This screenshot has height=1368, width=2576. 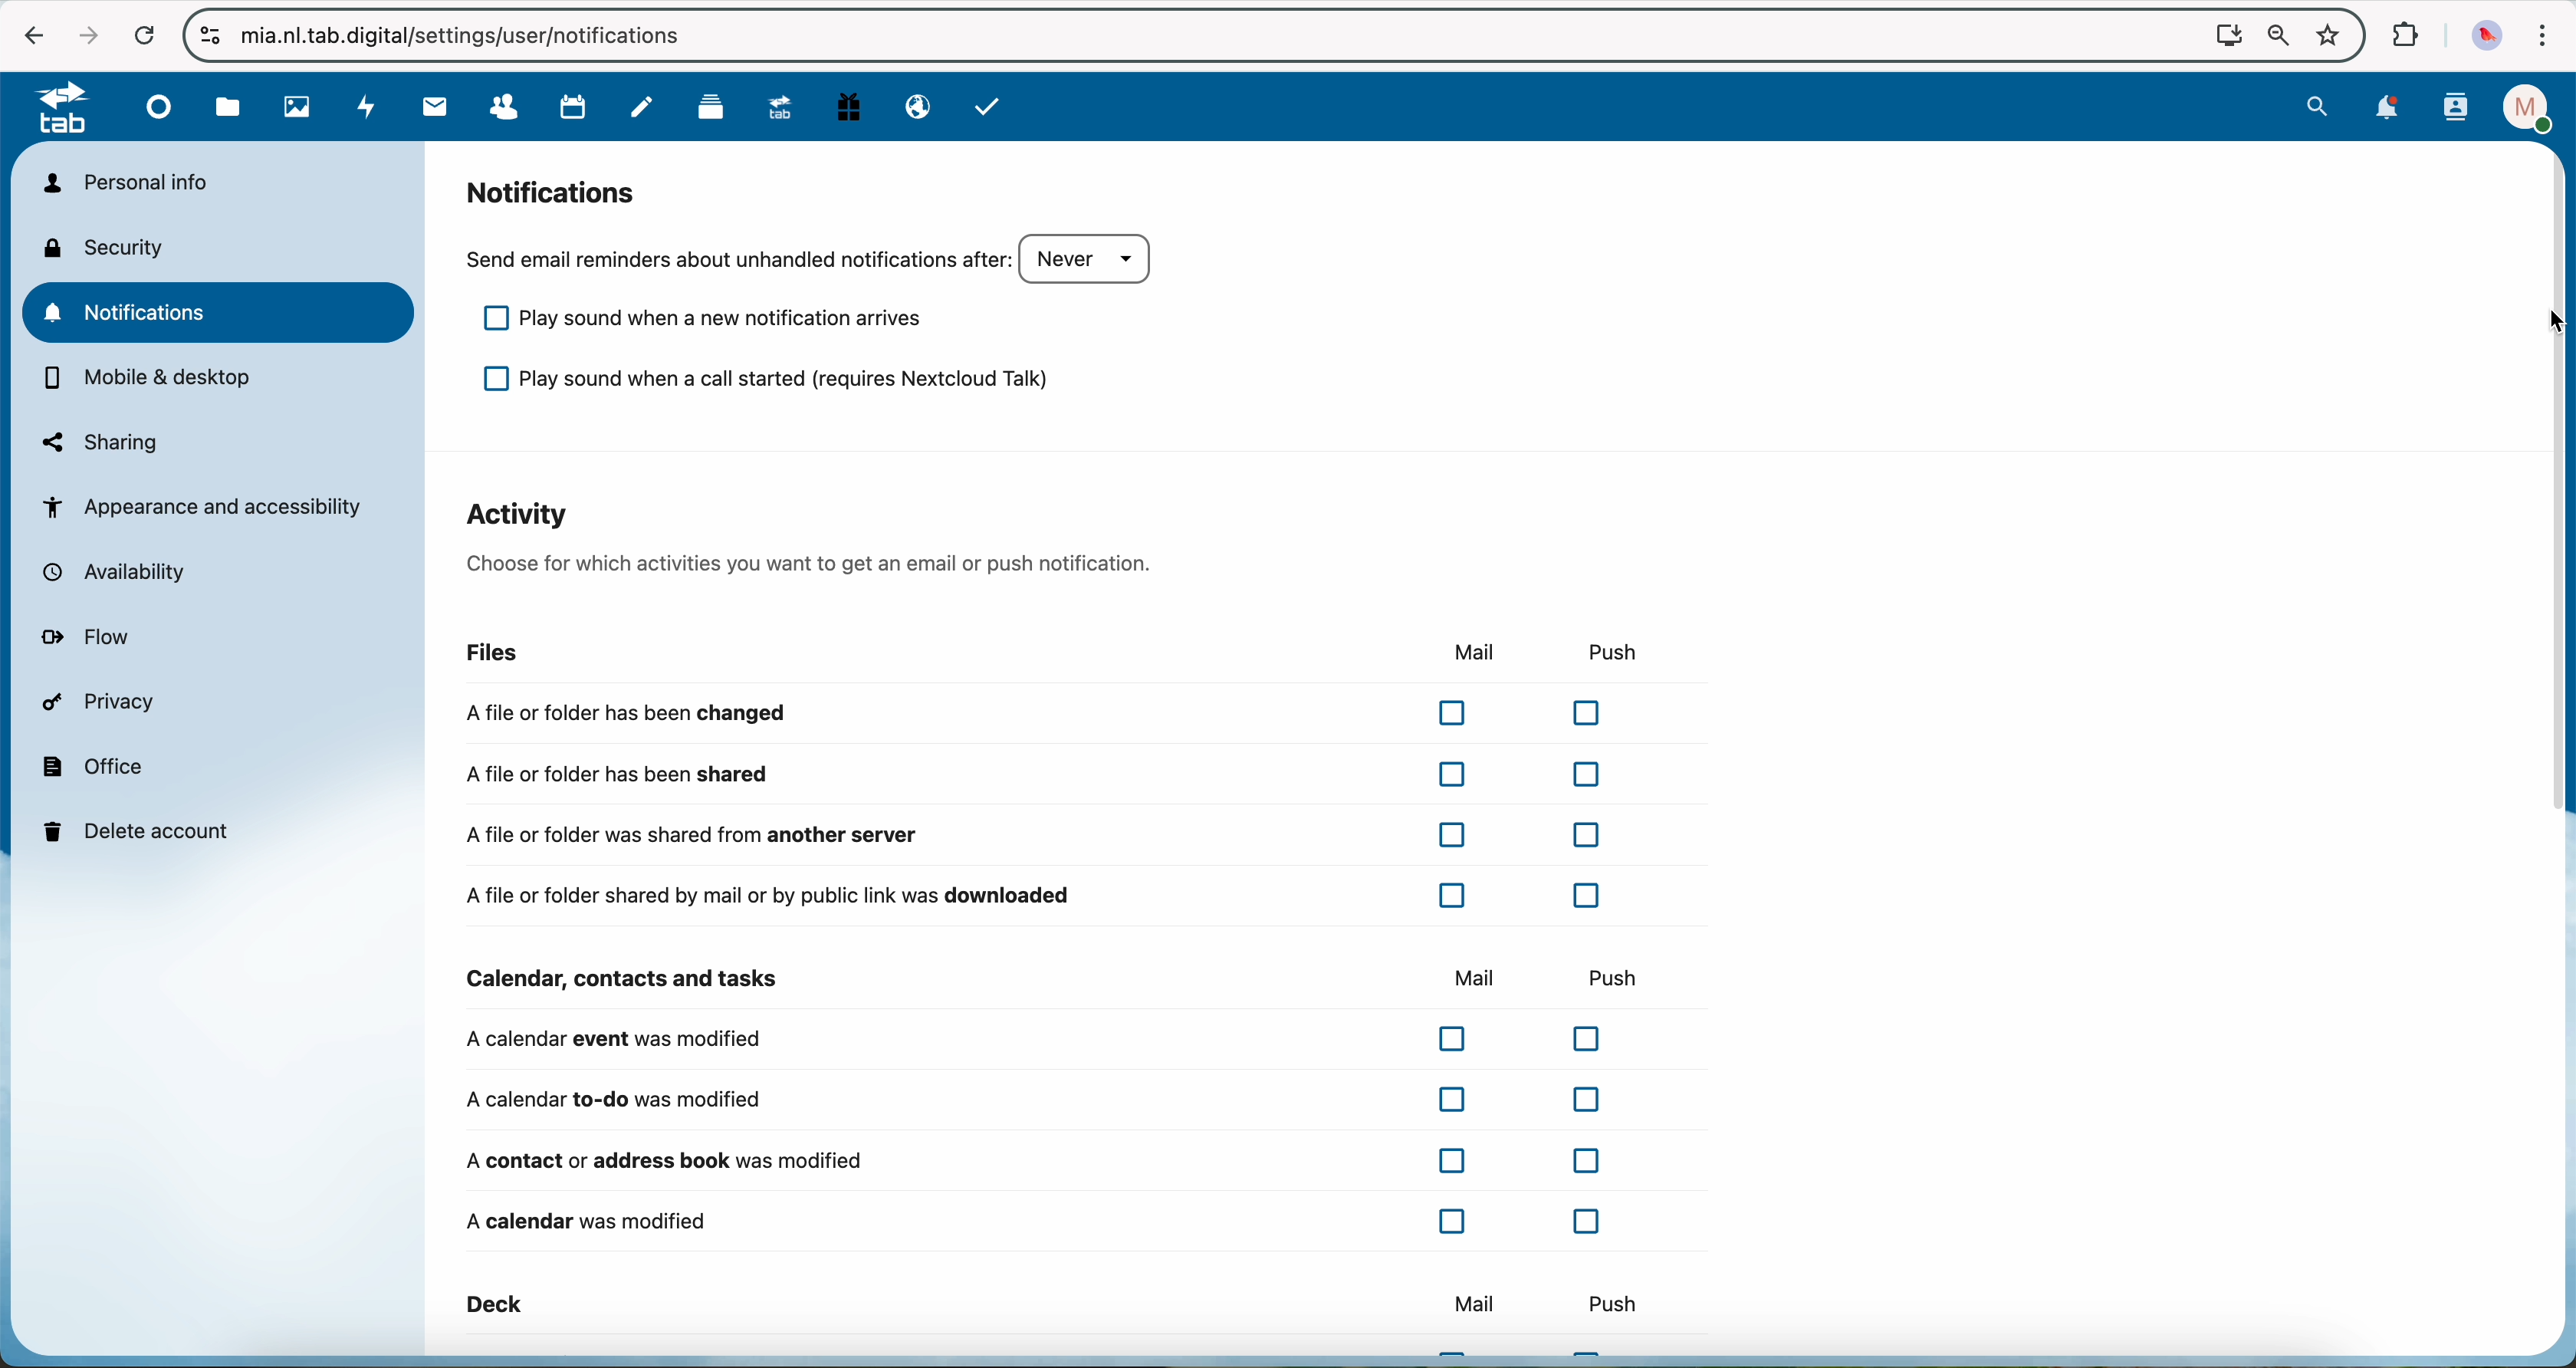 I want to click on appearance and accessibility, so click(x=206, y=506).